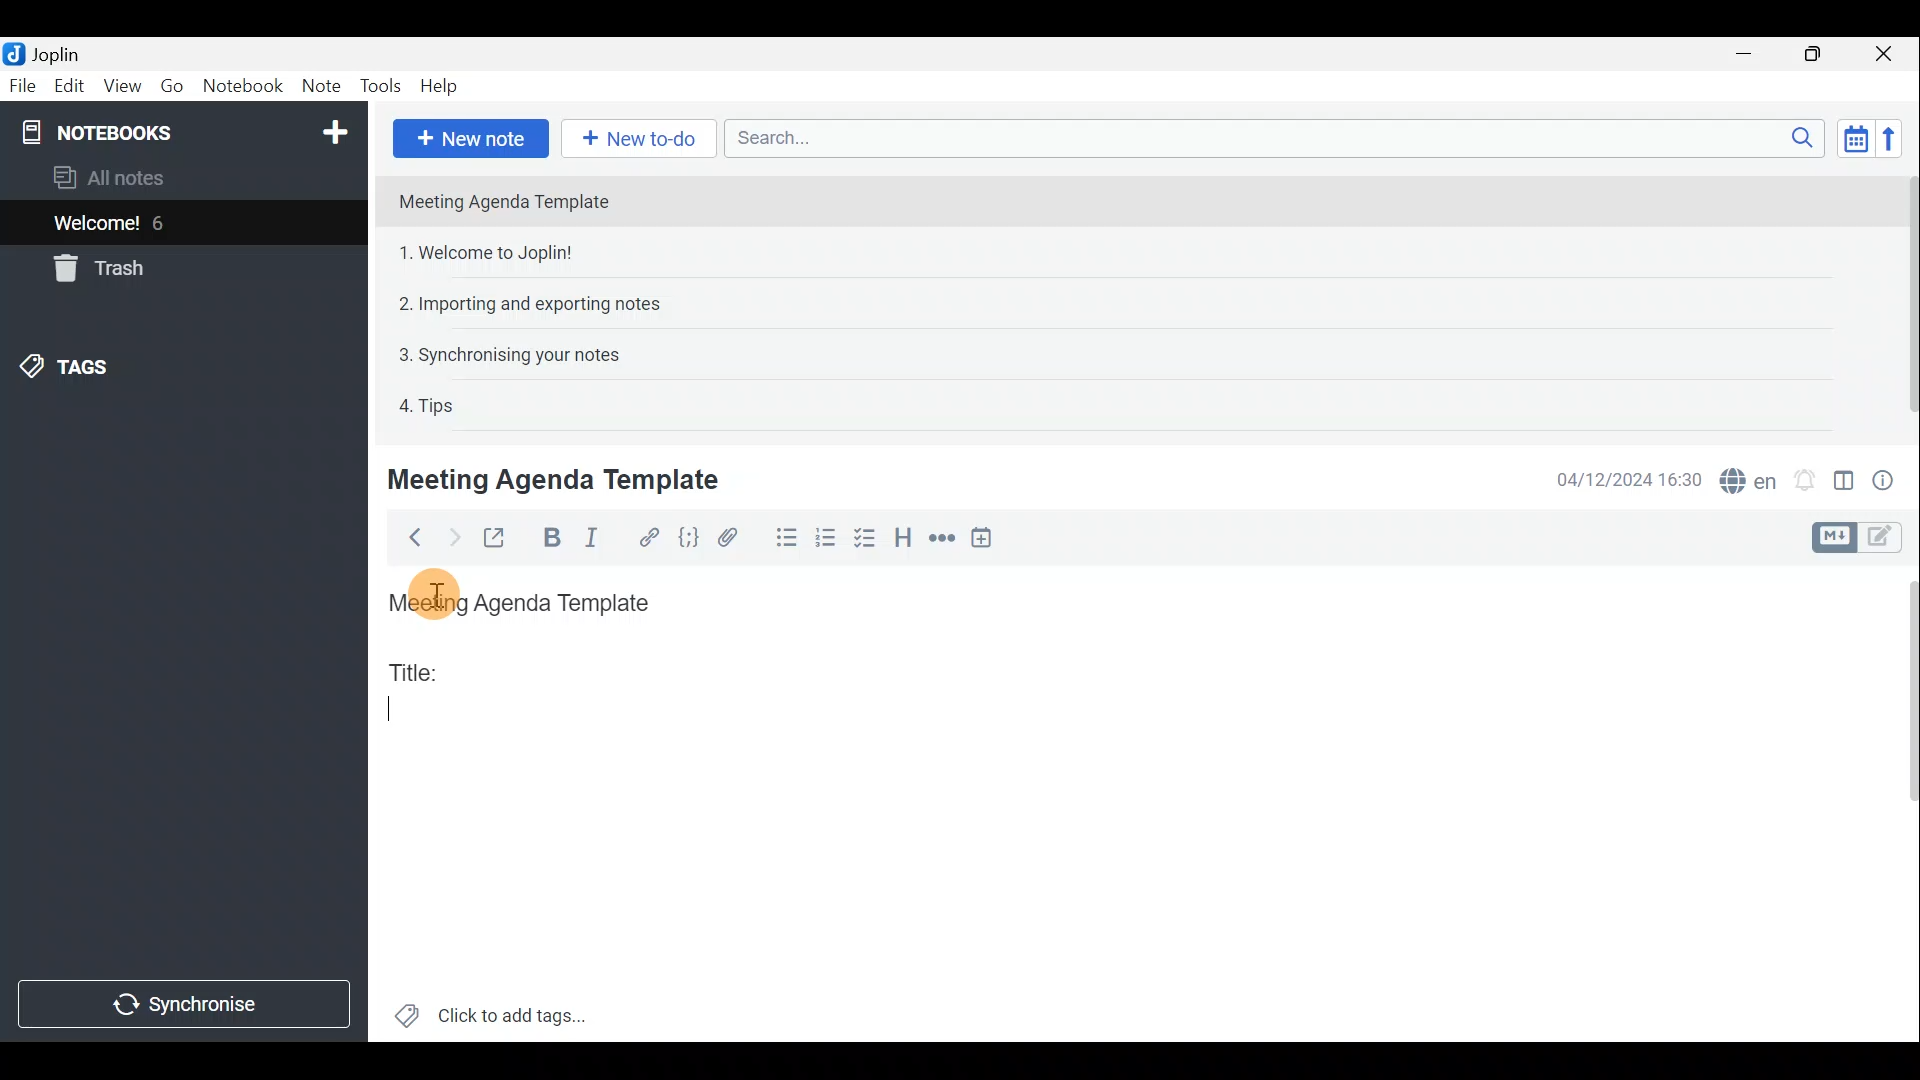 The image size is (1920, 1080). What do you see at coordinates (417, 669) in the screenshot?
I see `Title:` at bounding box center [417, 669].